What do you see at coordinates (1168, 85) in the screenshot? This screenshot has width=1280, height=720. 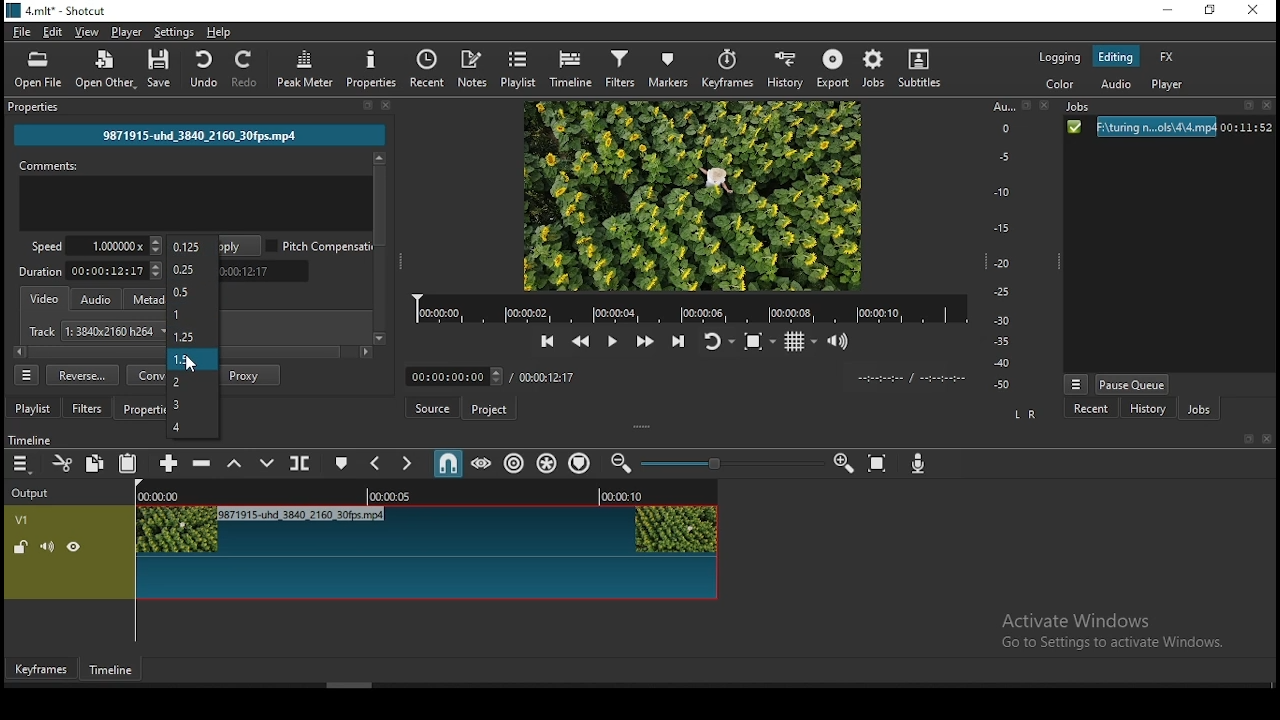 I see `player` at bounding box center [1168, 85].